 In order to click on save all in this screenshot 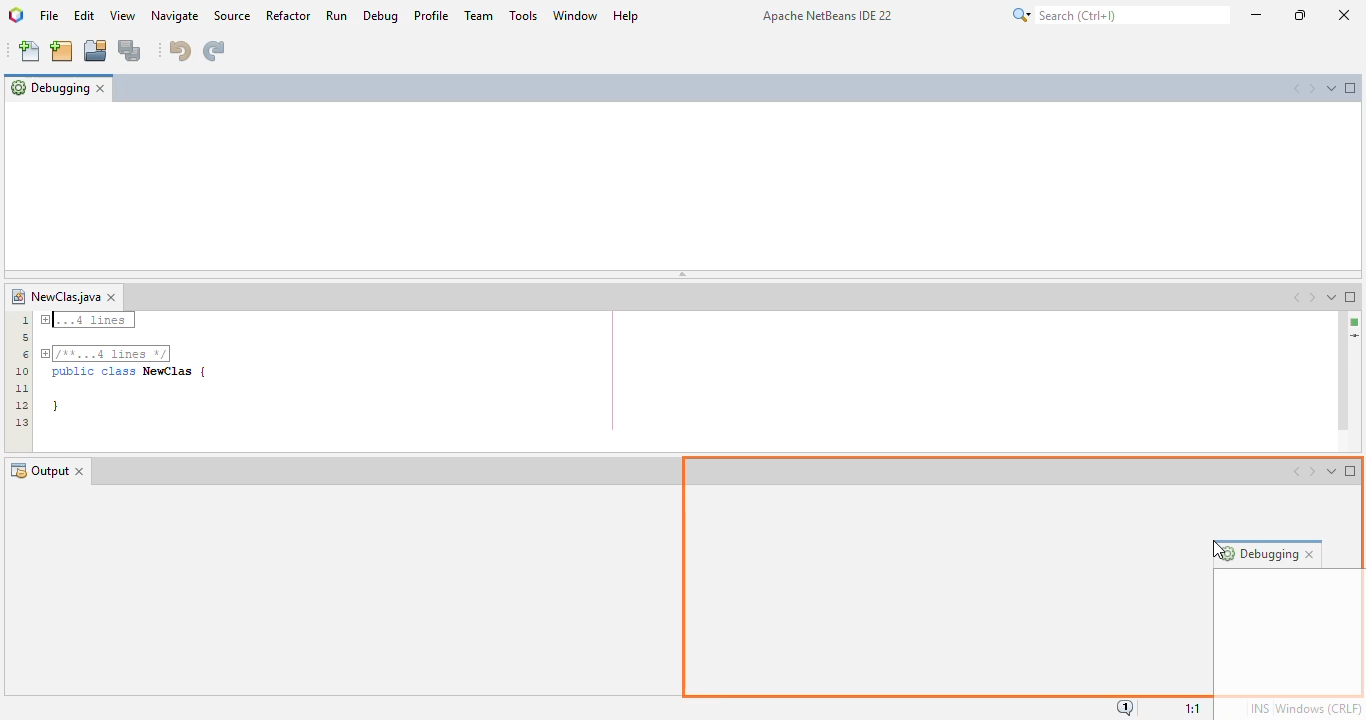, I will do `click(130, 51)`.